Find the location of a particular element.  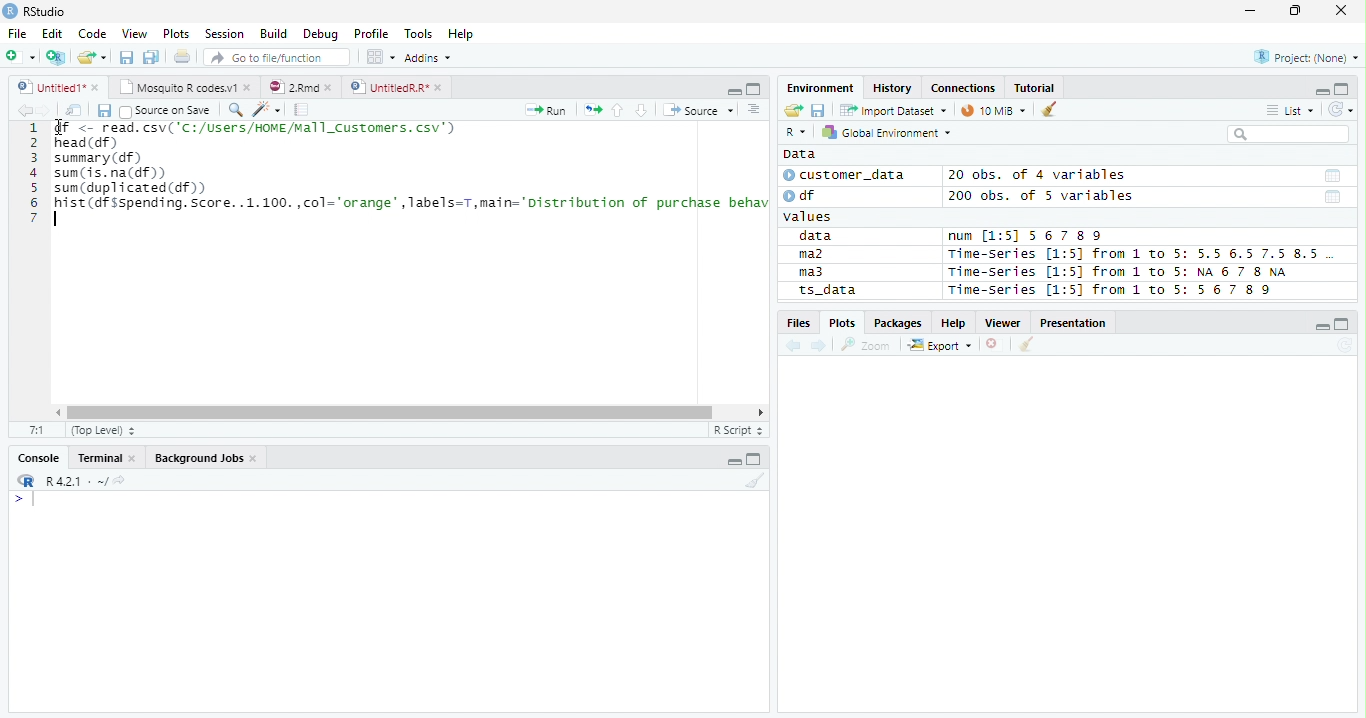

Next is located at coordinates (820, 347).